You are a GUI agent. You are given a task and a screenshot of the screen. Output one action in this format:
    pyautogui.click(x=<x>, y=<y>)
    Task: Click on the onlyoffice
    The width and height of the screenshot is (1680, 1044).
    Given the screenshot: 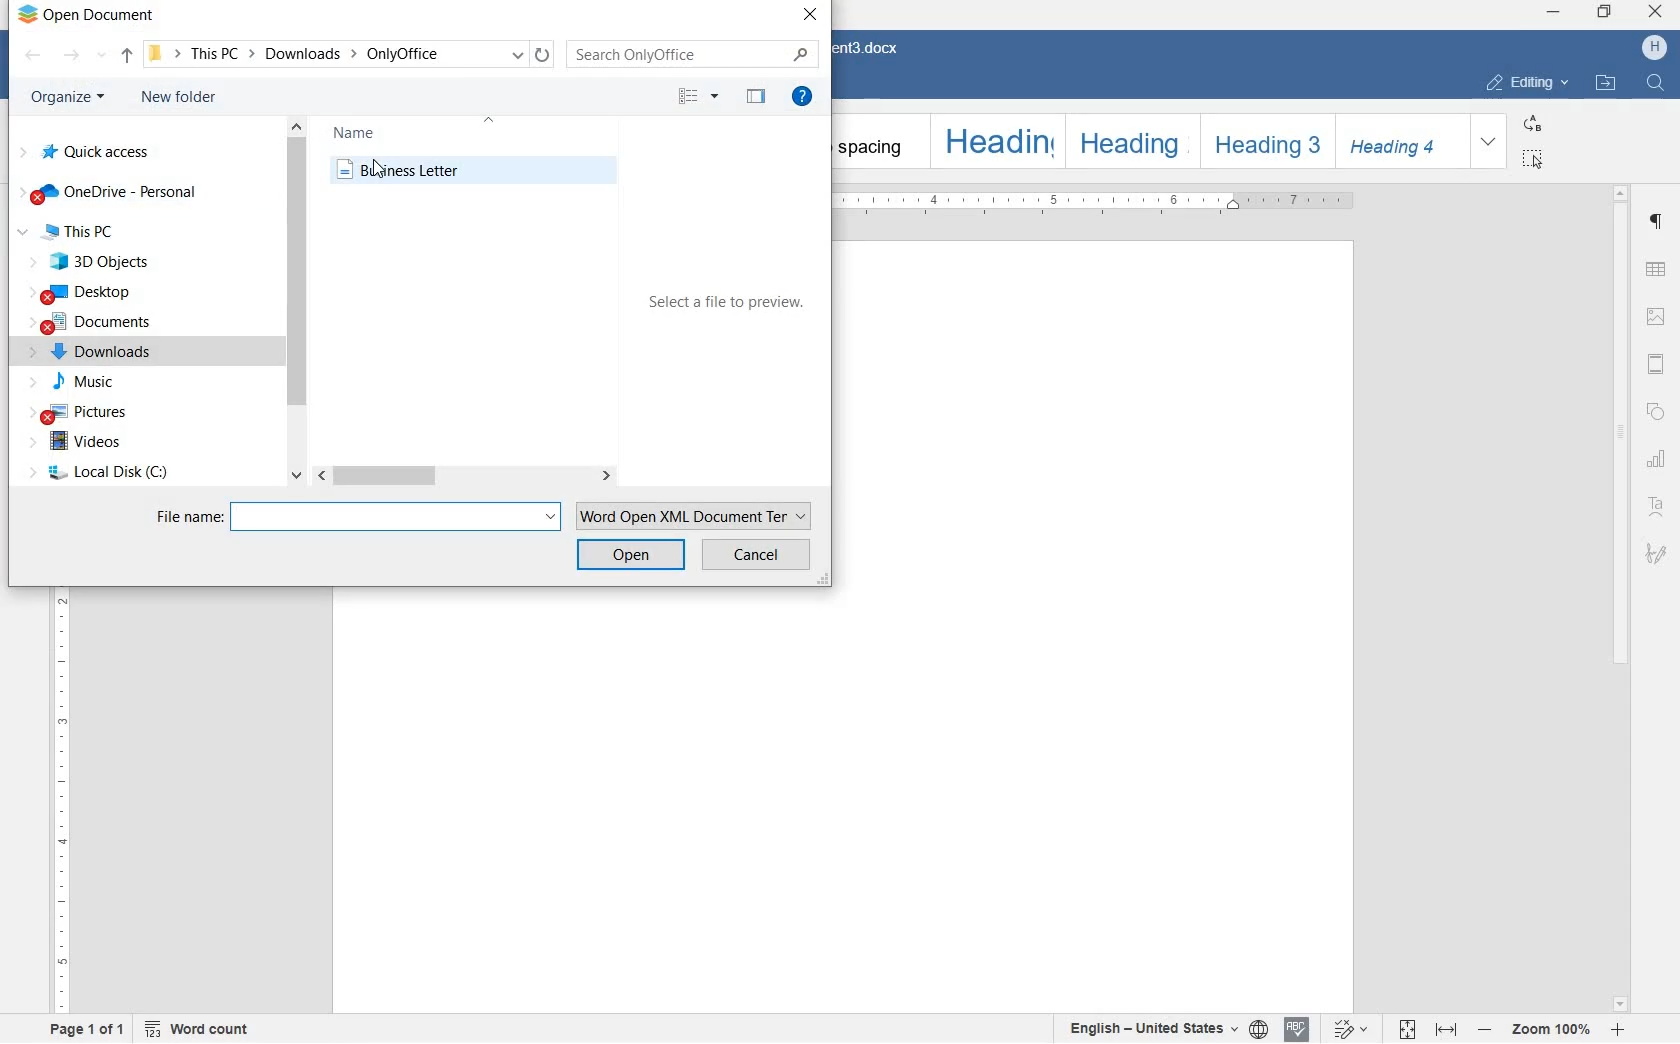 What is the action you would take?
    pyautogui.click(x=419, y=53)
    